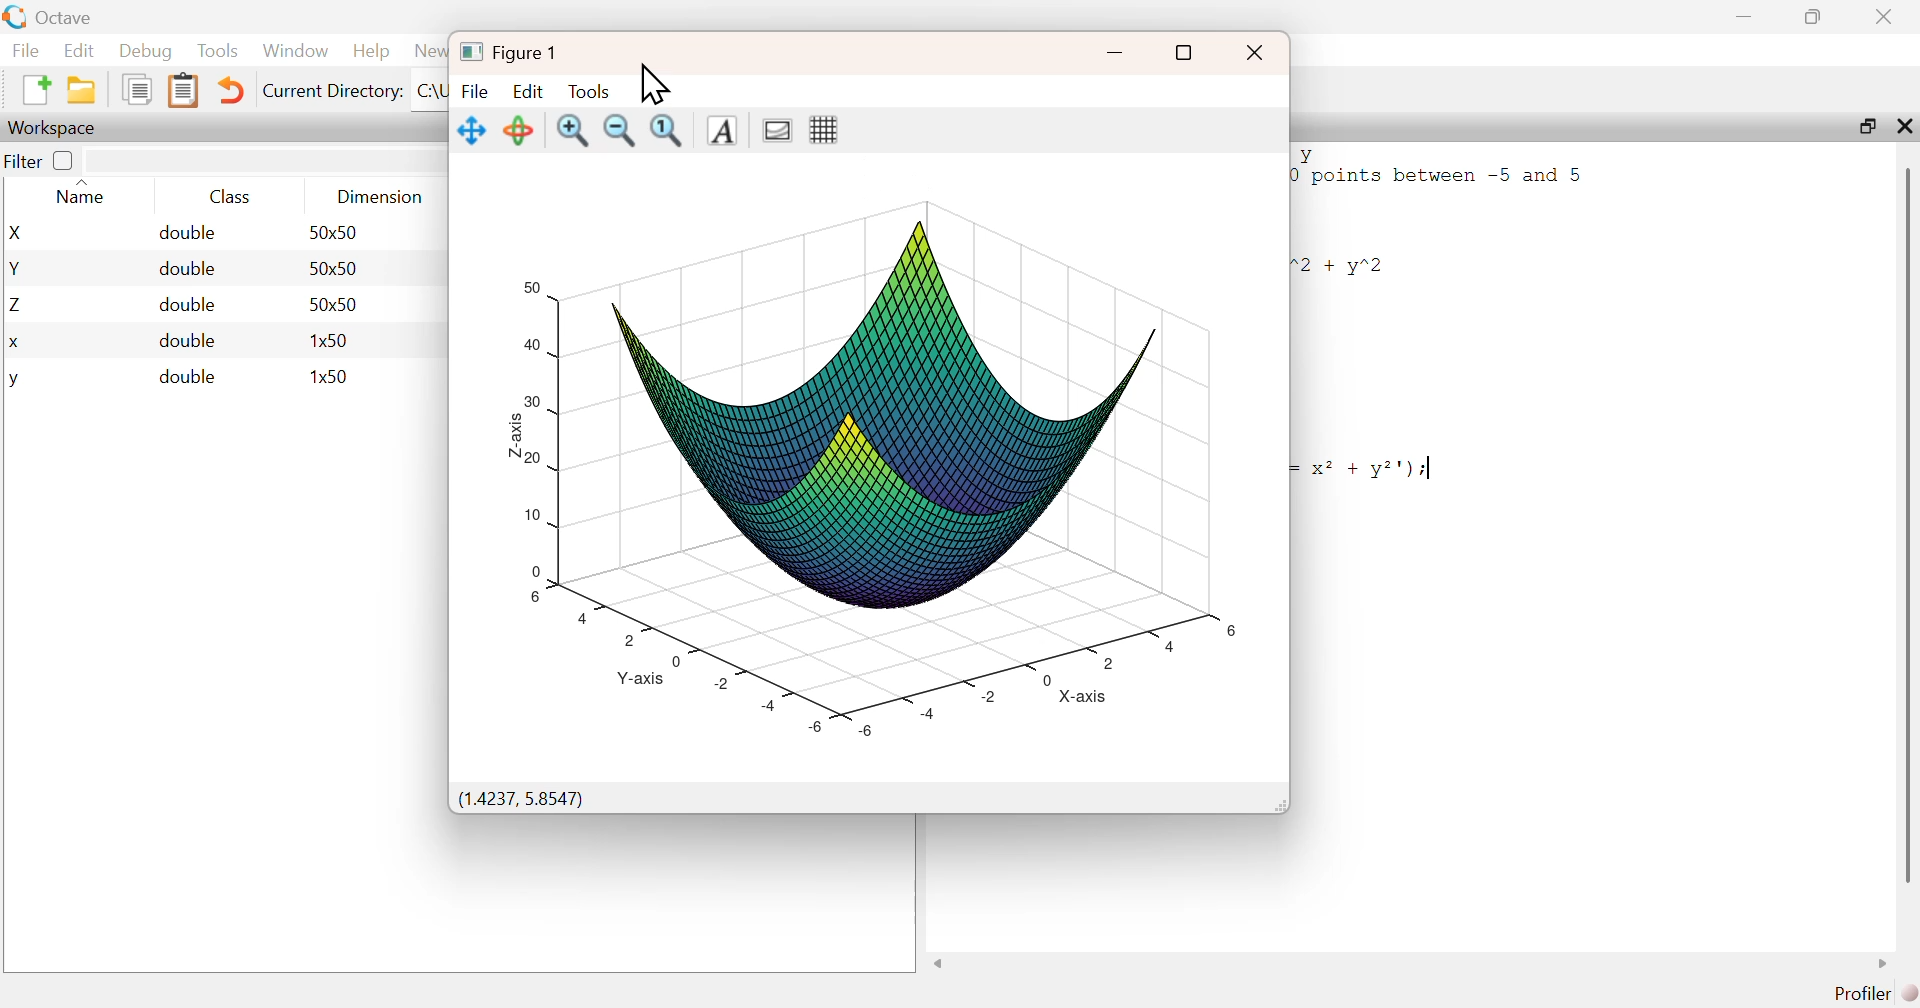  I want to click on Window, so click(294, 49).